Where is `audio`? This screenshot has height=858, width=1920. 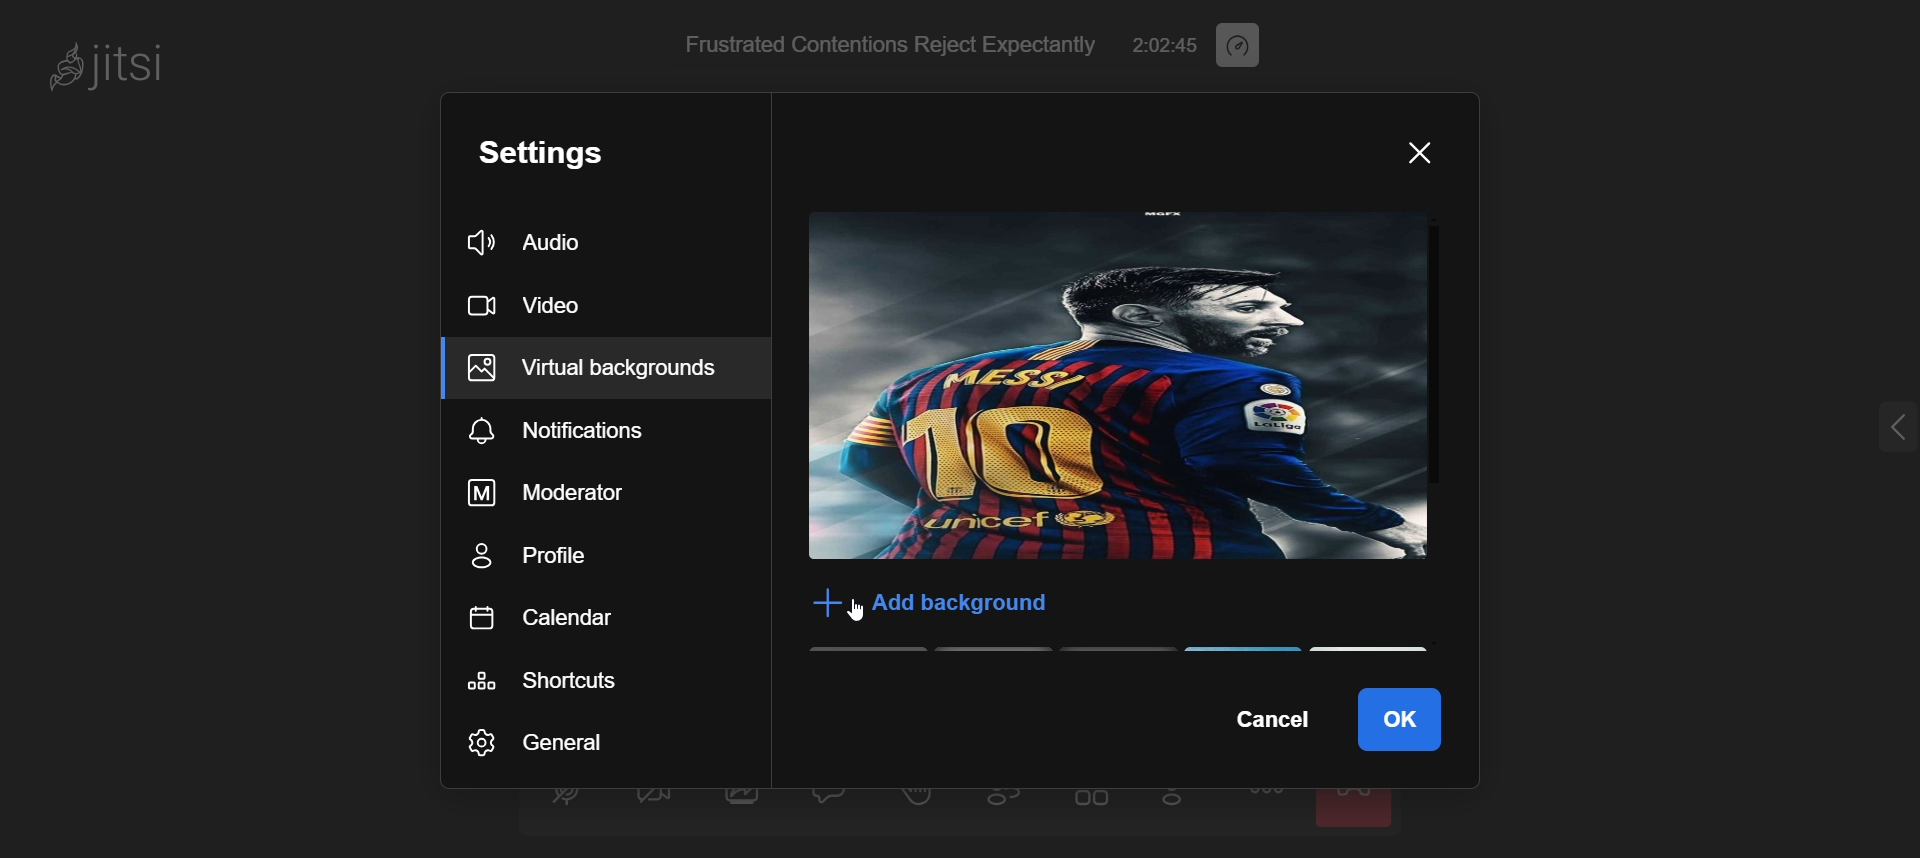 audio is located at coordinates (538, 240).